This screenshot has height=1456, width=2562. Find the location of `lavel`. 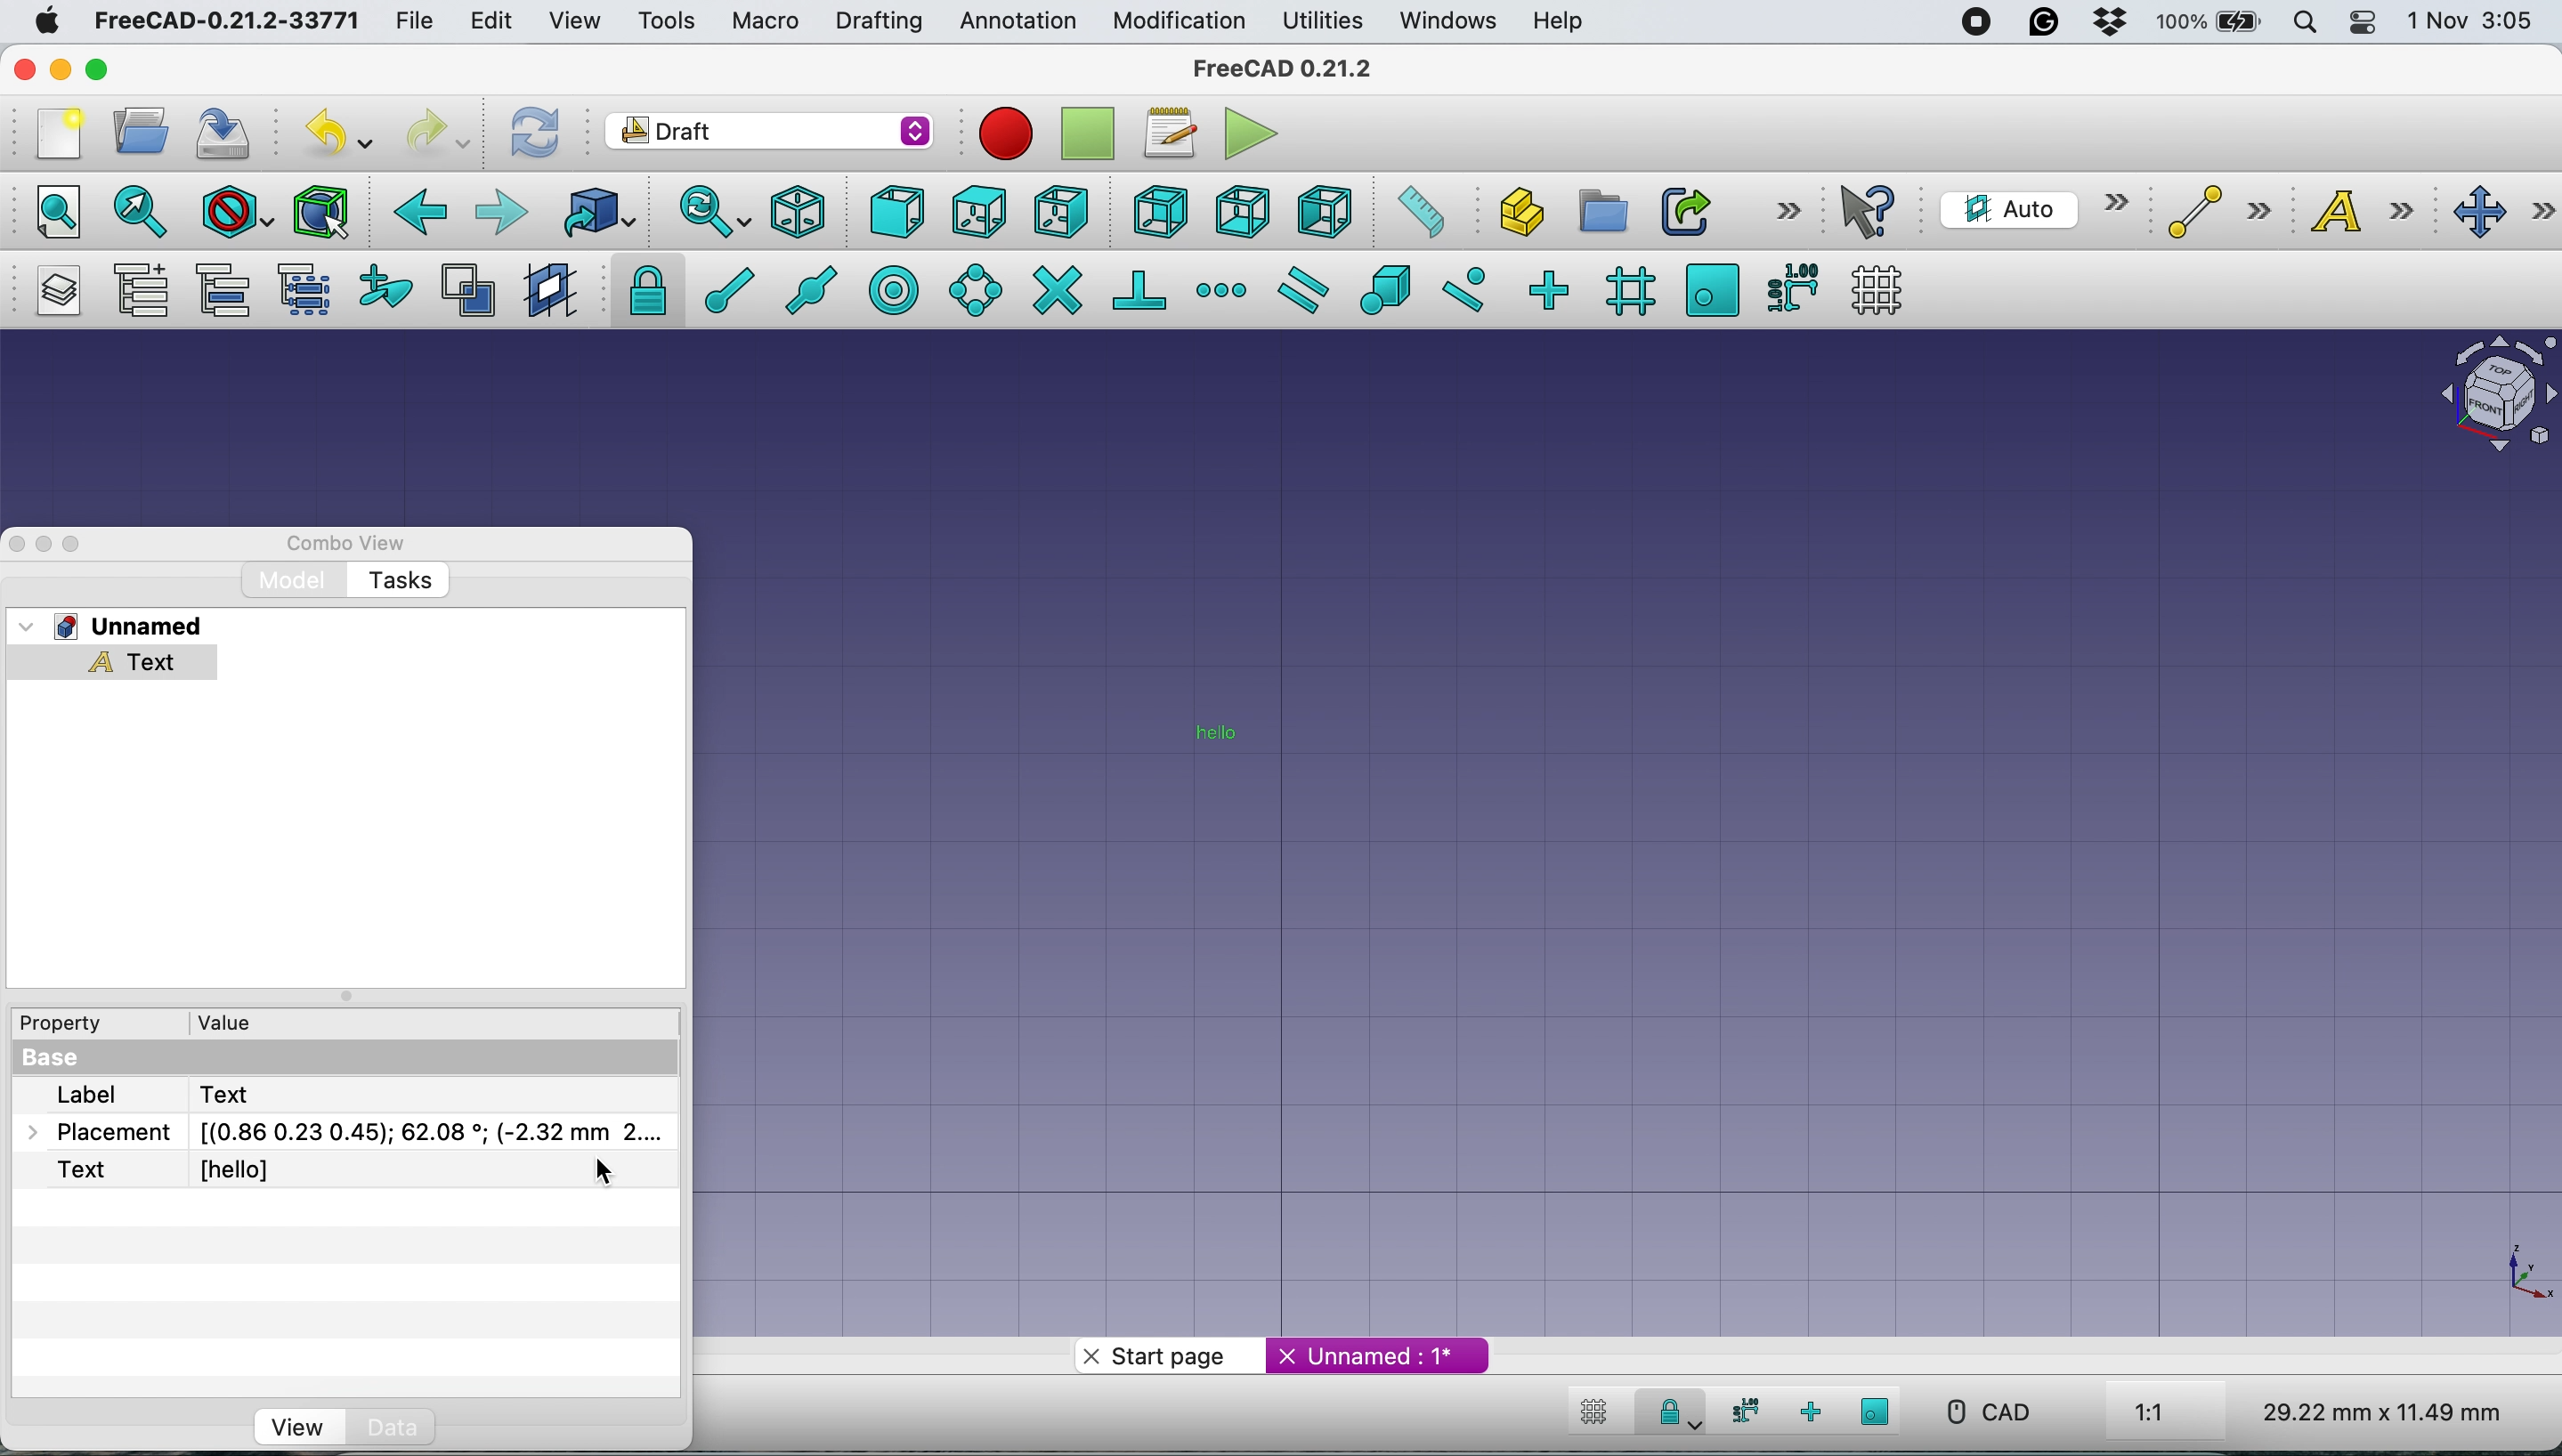

lavel is located at coordinates (178, 1094).